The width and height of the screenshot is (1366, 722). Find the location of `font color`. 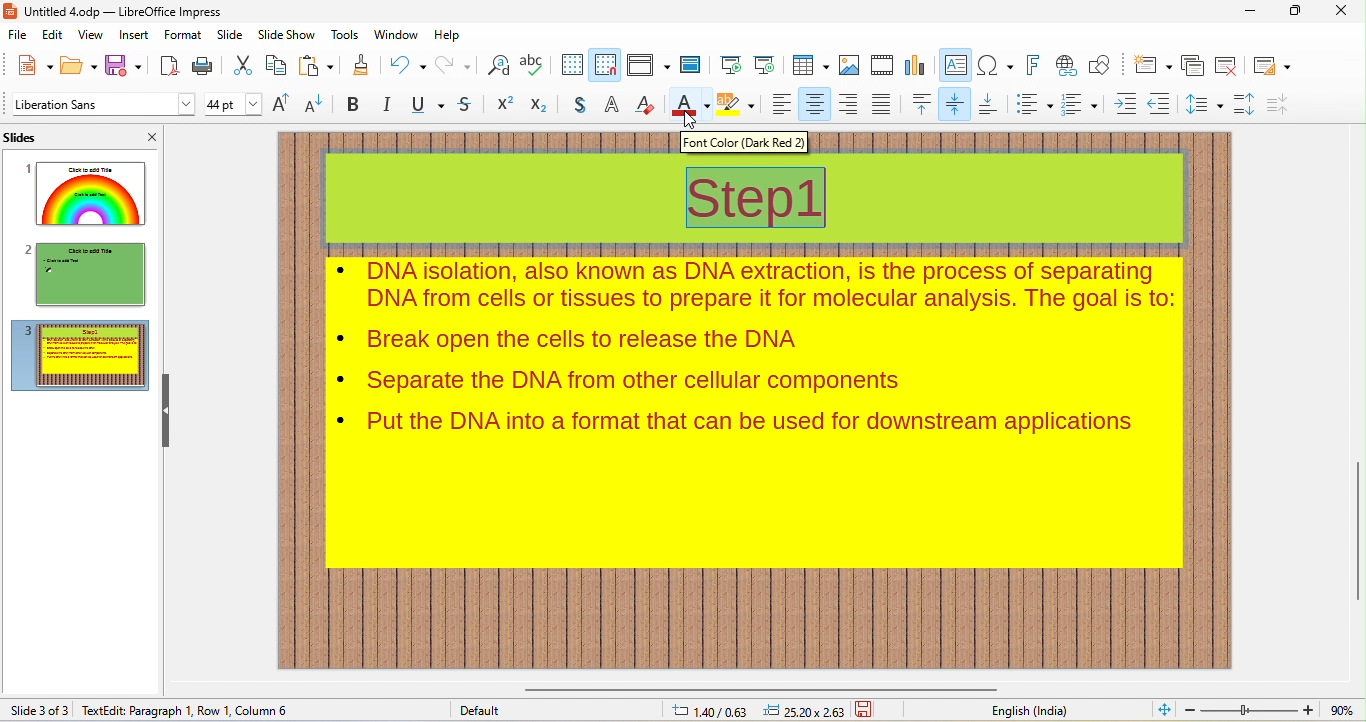

font color is located at coordinates (691, 106).